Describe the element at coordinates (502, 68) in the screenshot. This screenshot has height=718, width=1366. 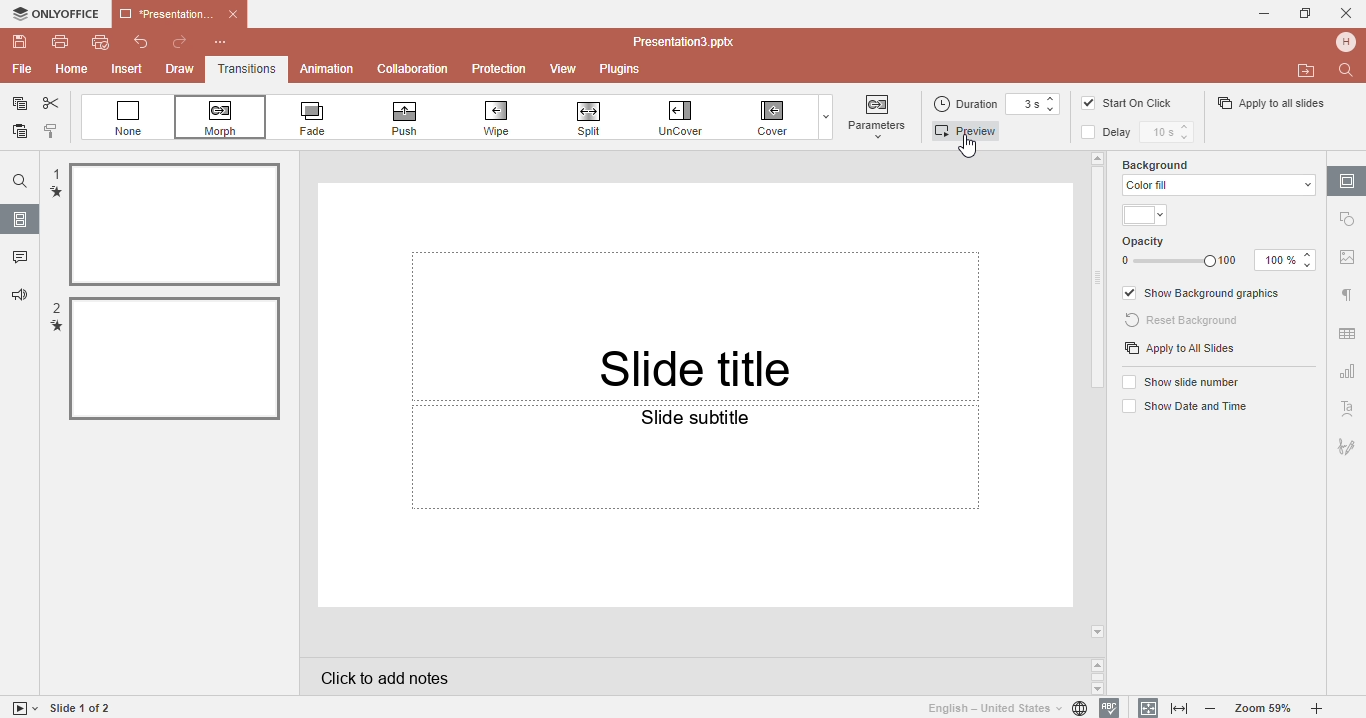
I see `Protection` at that location.